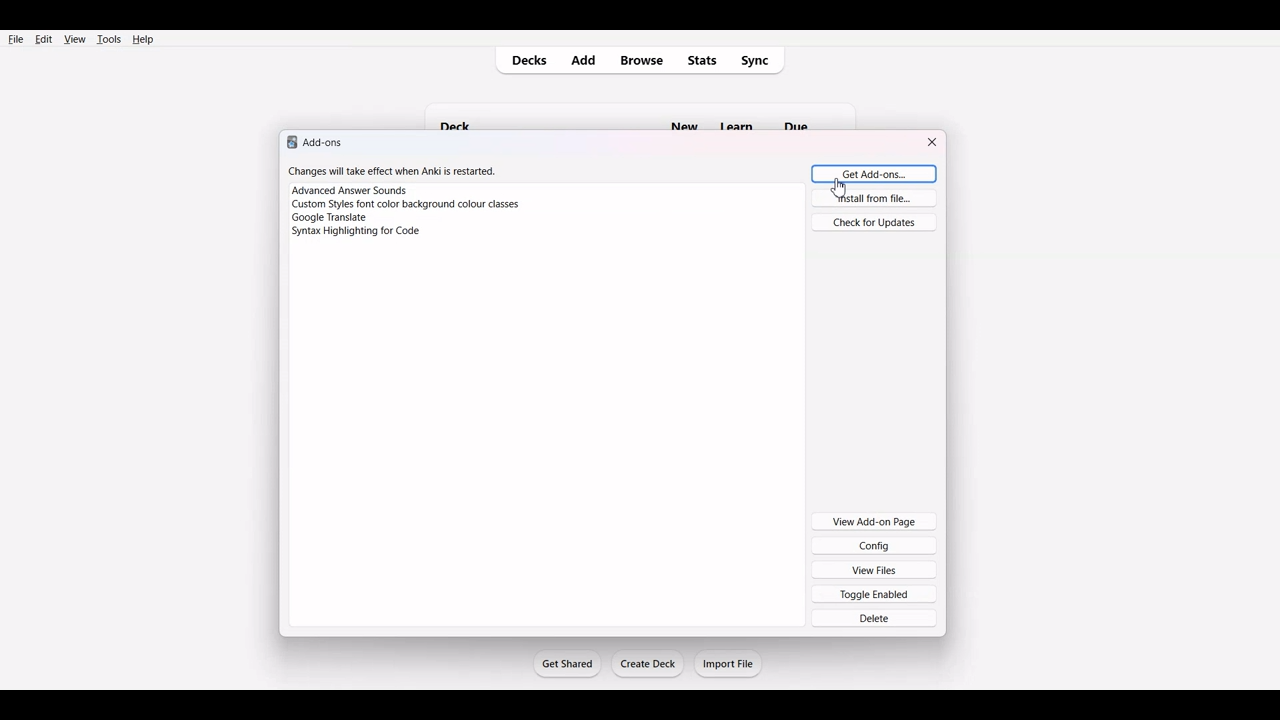 This screenshot has height=720, width=1280. What do you see at coordinates (875, 593) in the screenshot?
I see `Toggle Enabled` at bounding box center [875, 593].